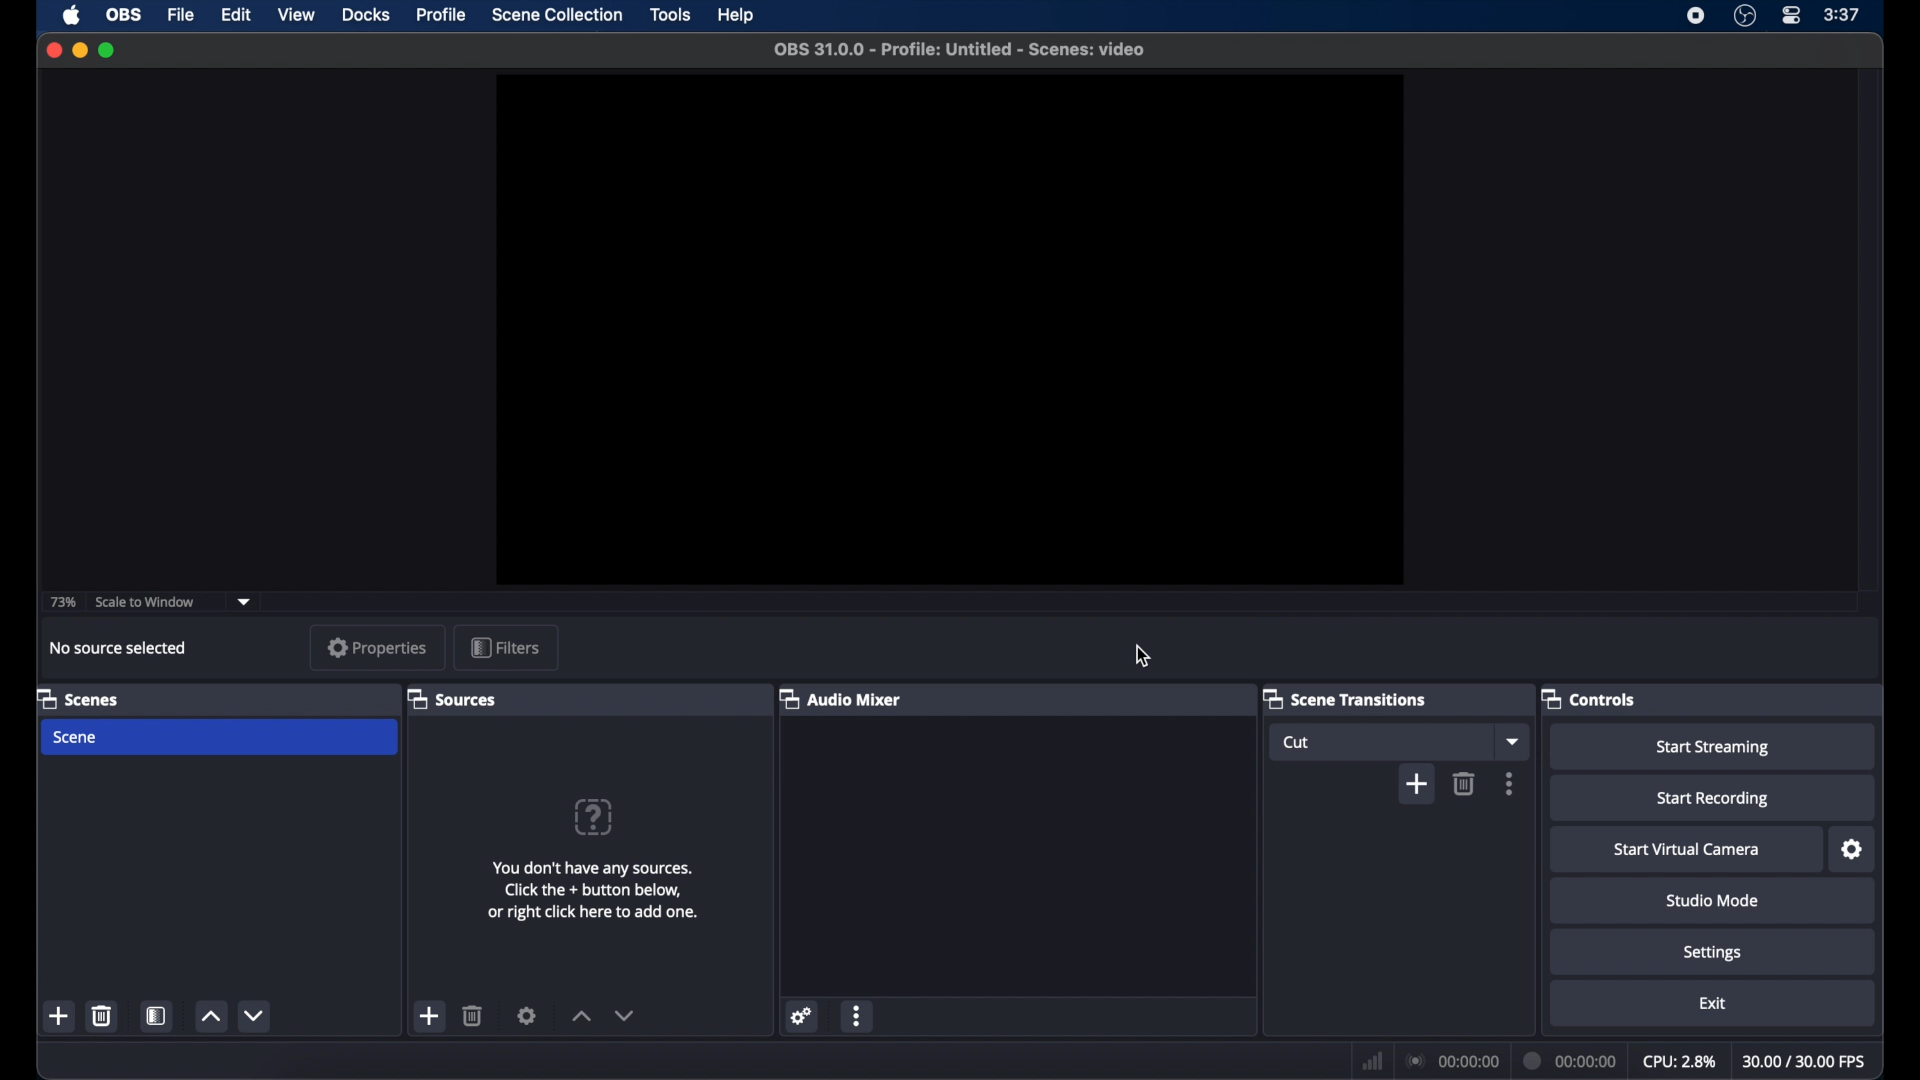  What do you see at coordinates (1712, 799) in the screenshot?
I see `start recording` at bounding box center [1712, 799].